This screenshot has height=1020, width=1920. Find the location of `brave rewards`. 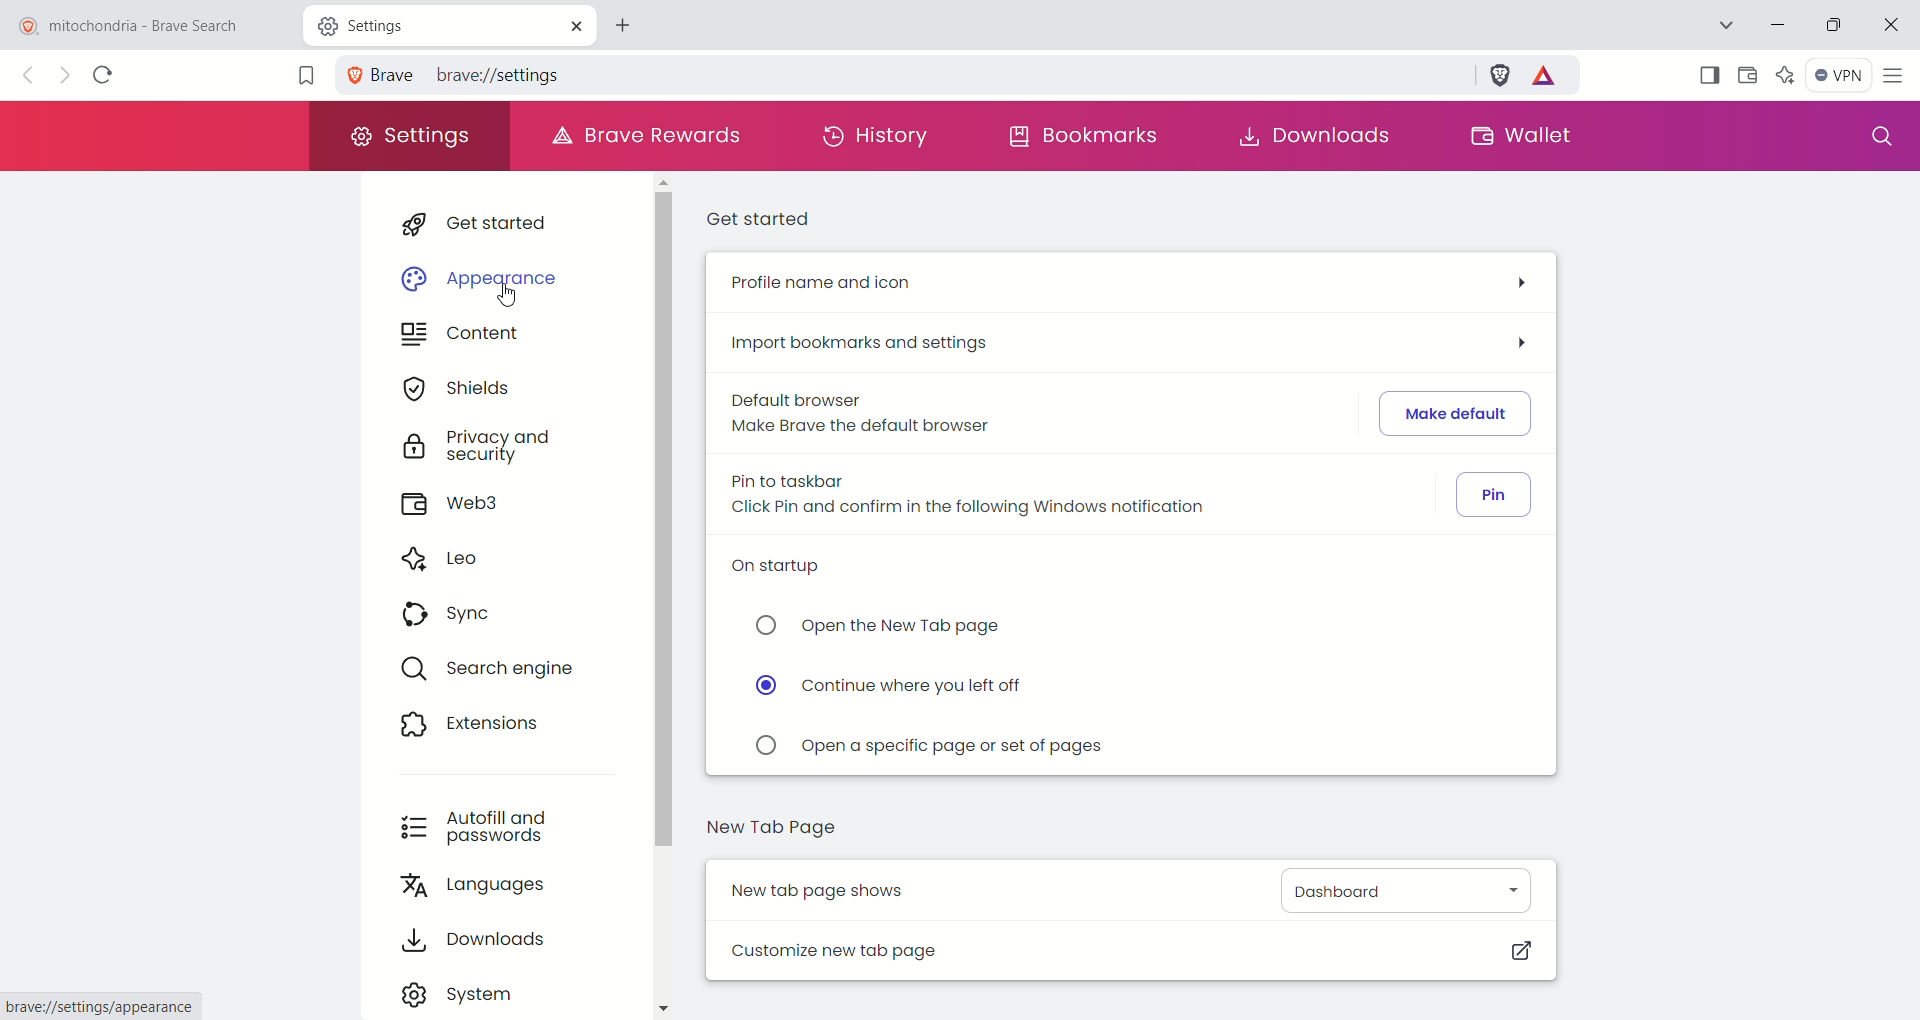

brave rewards is located at coordinates (649, 135).